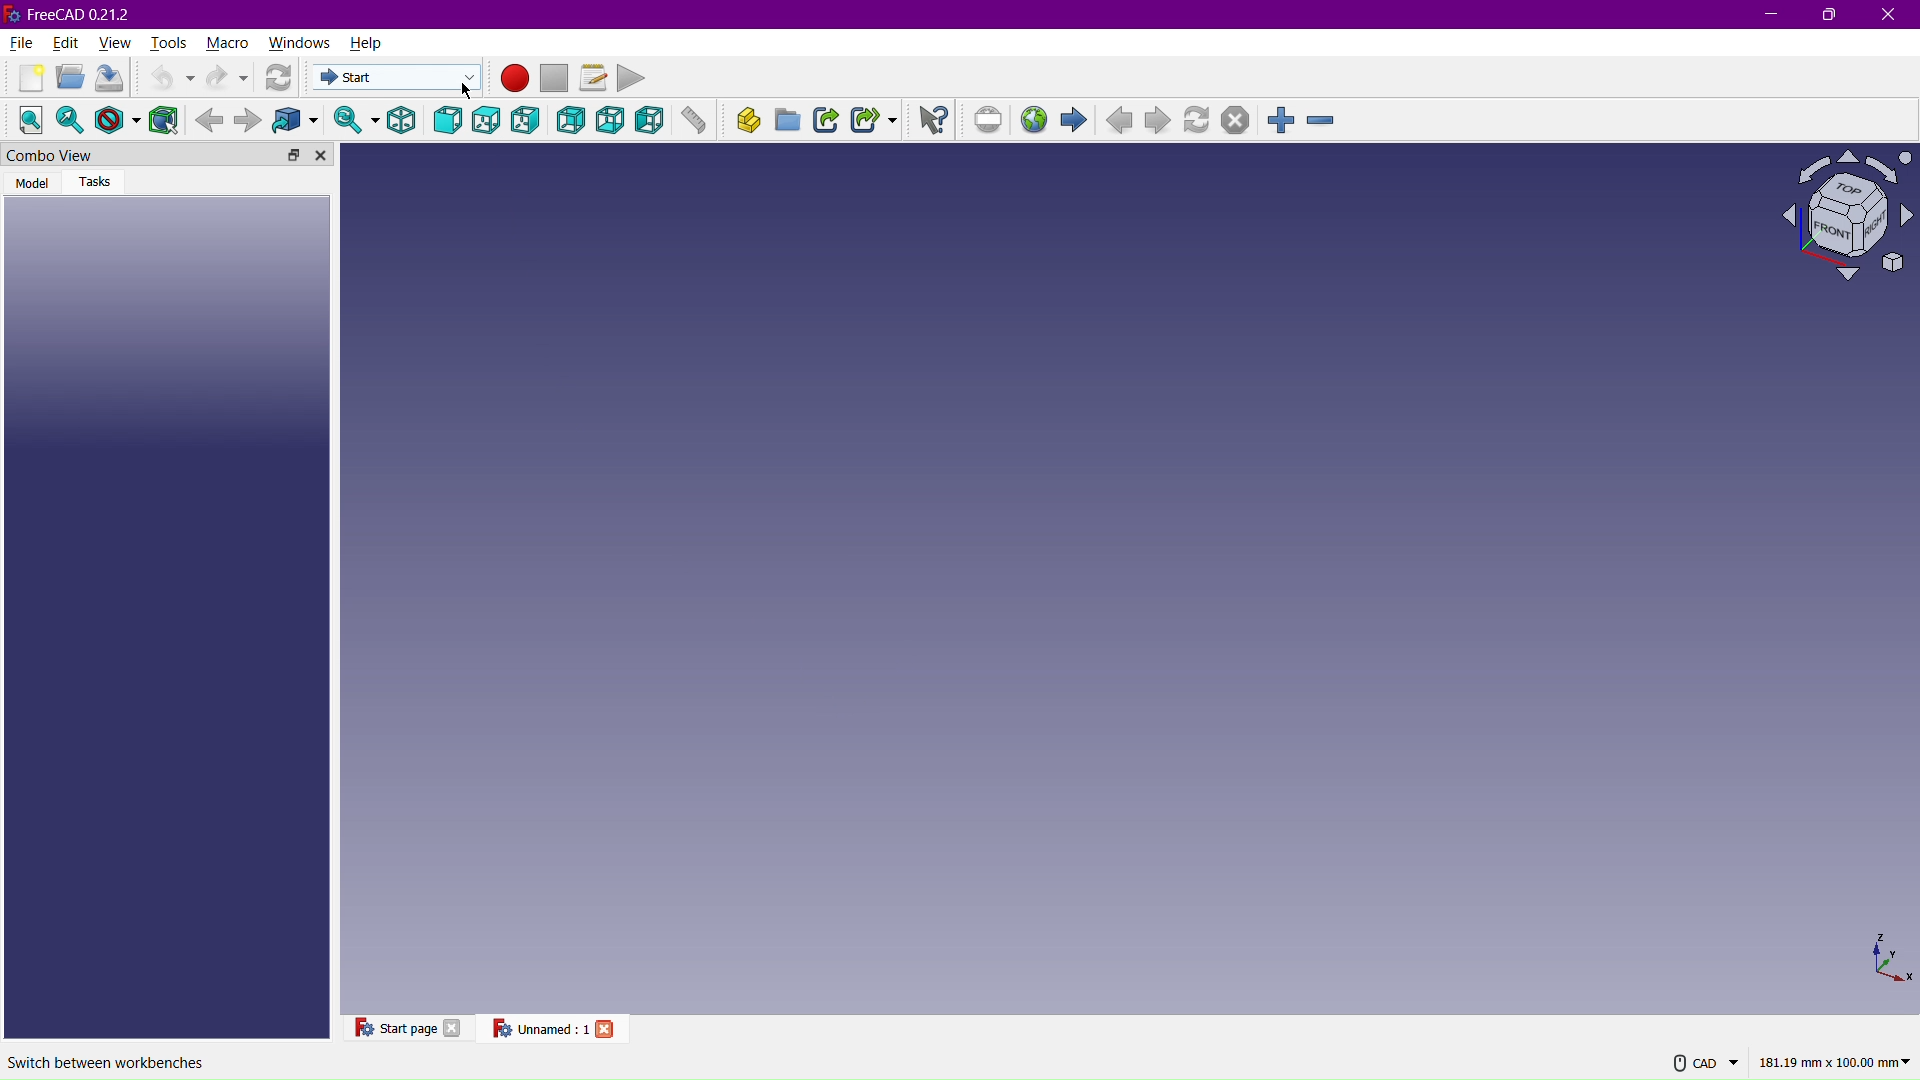 This screenshot has height=1080, width=1920. Describe the element at coordinates (294, 155) in the screenshot. I see `floating tab` at that location.